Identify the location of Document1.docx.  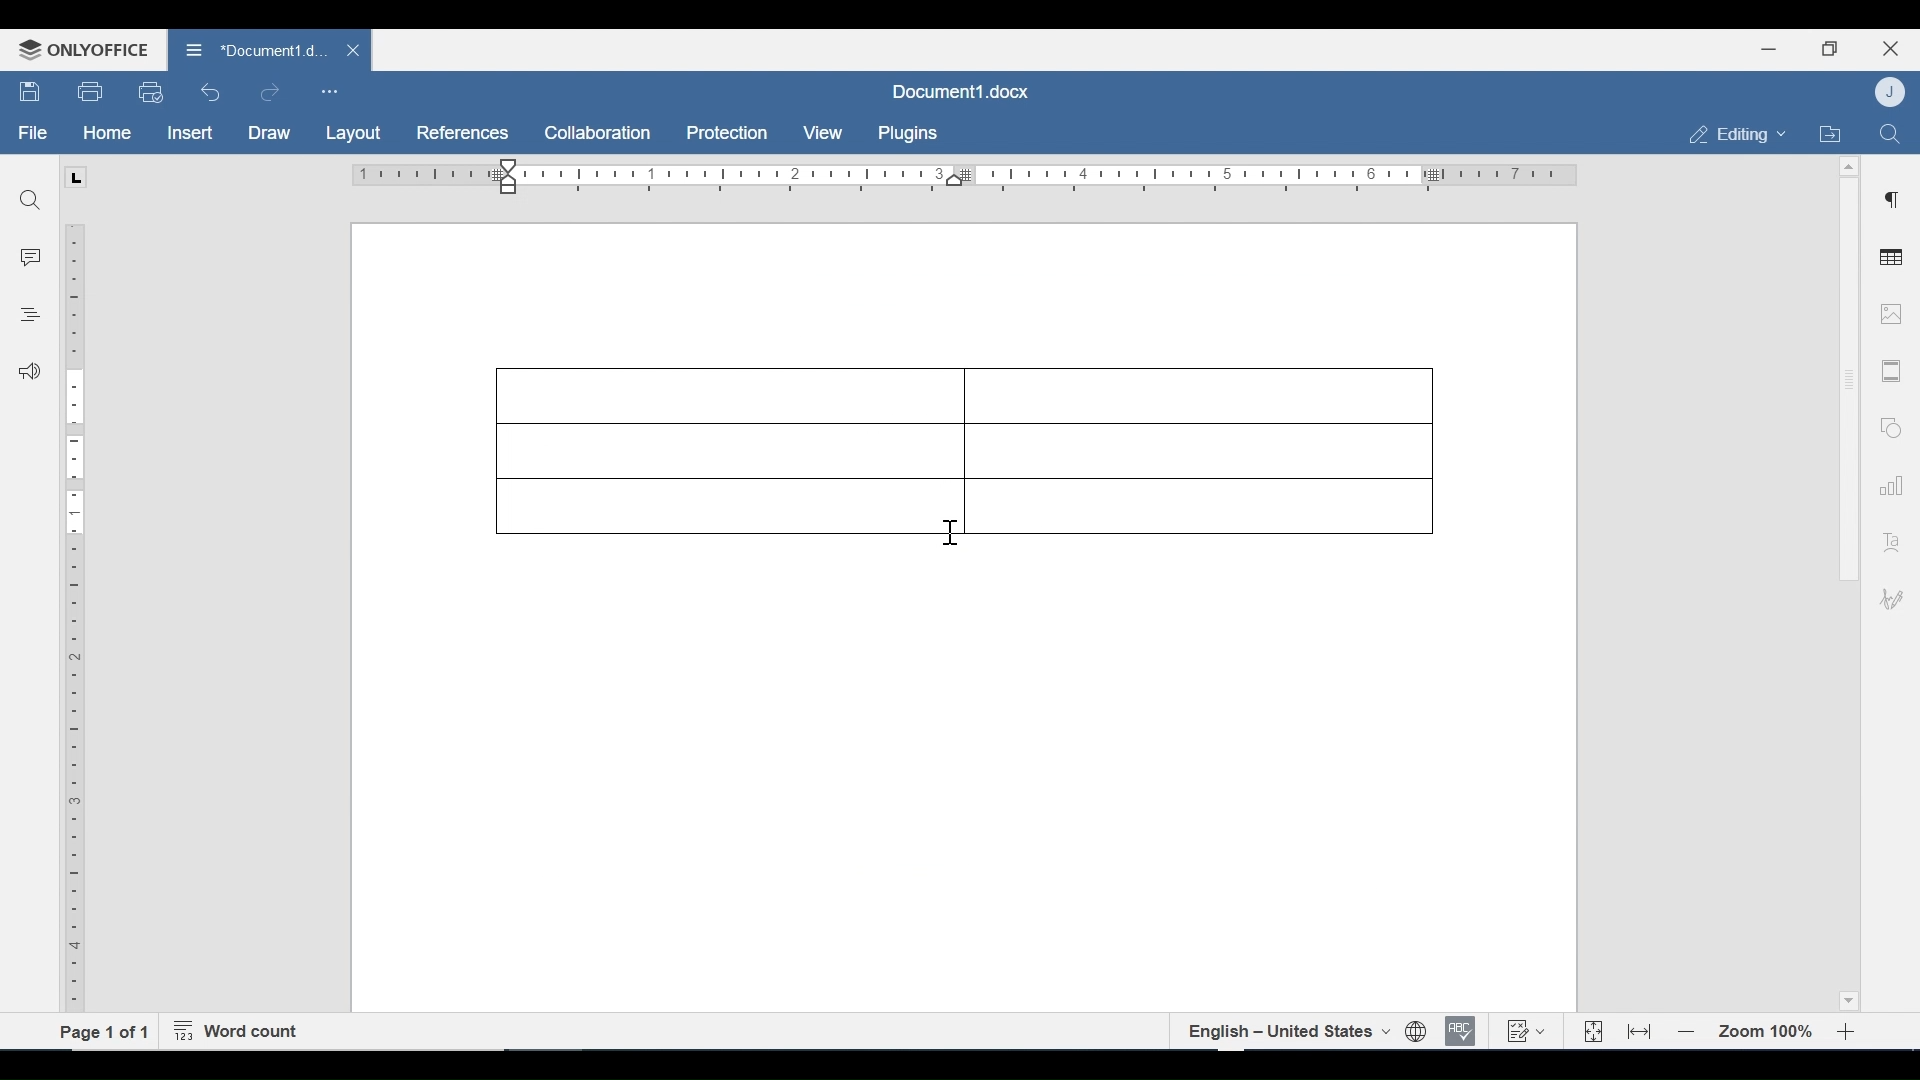
(958, 90).